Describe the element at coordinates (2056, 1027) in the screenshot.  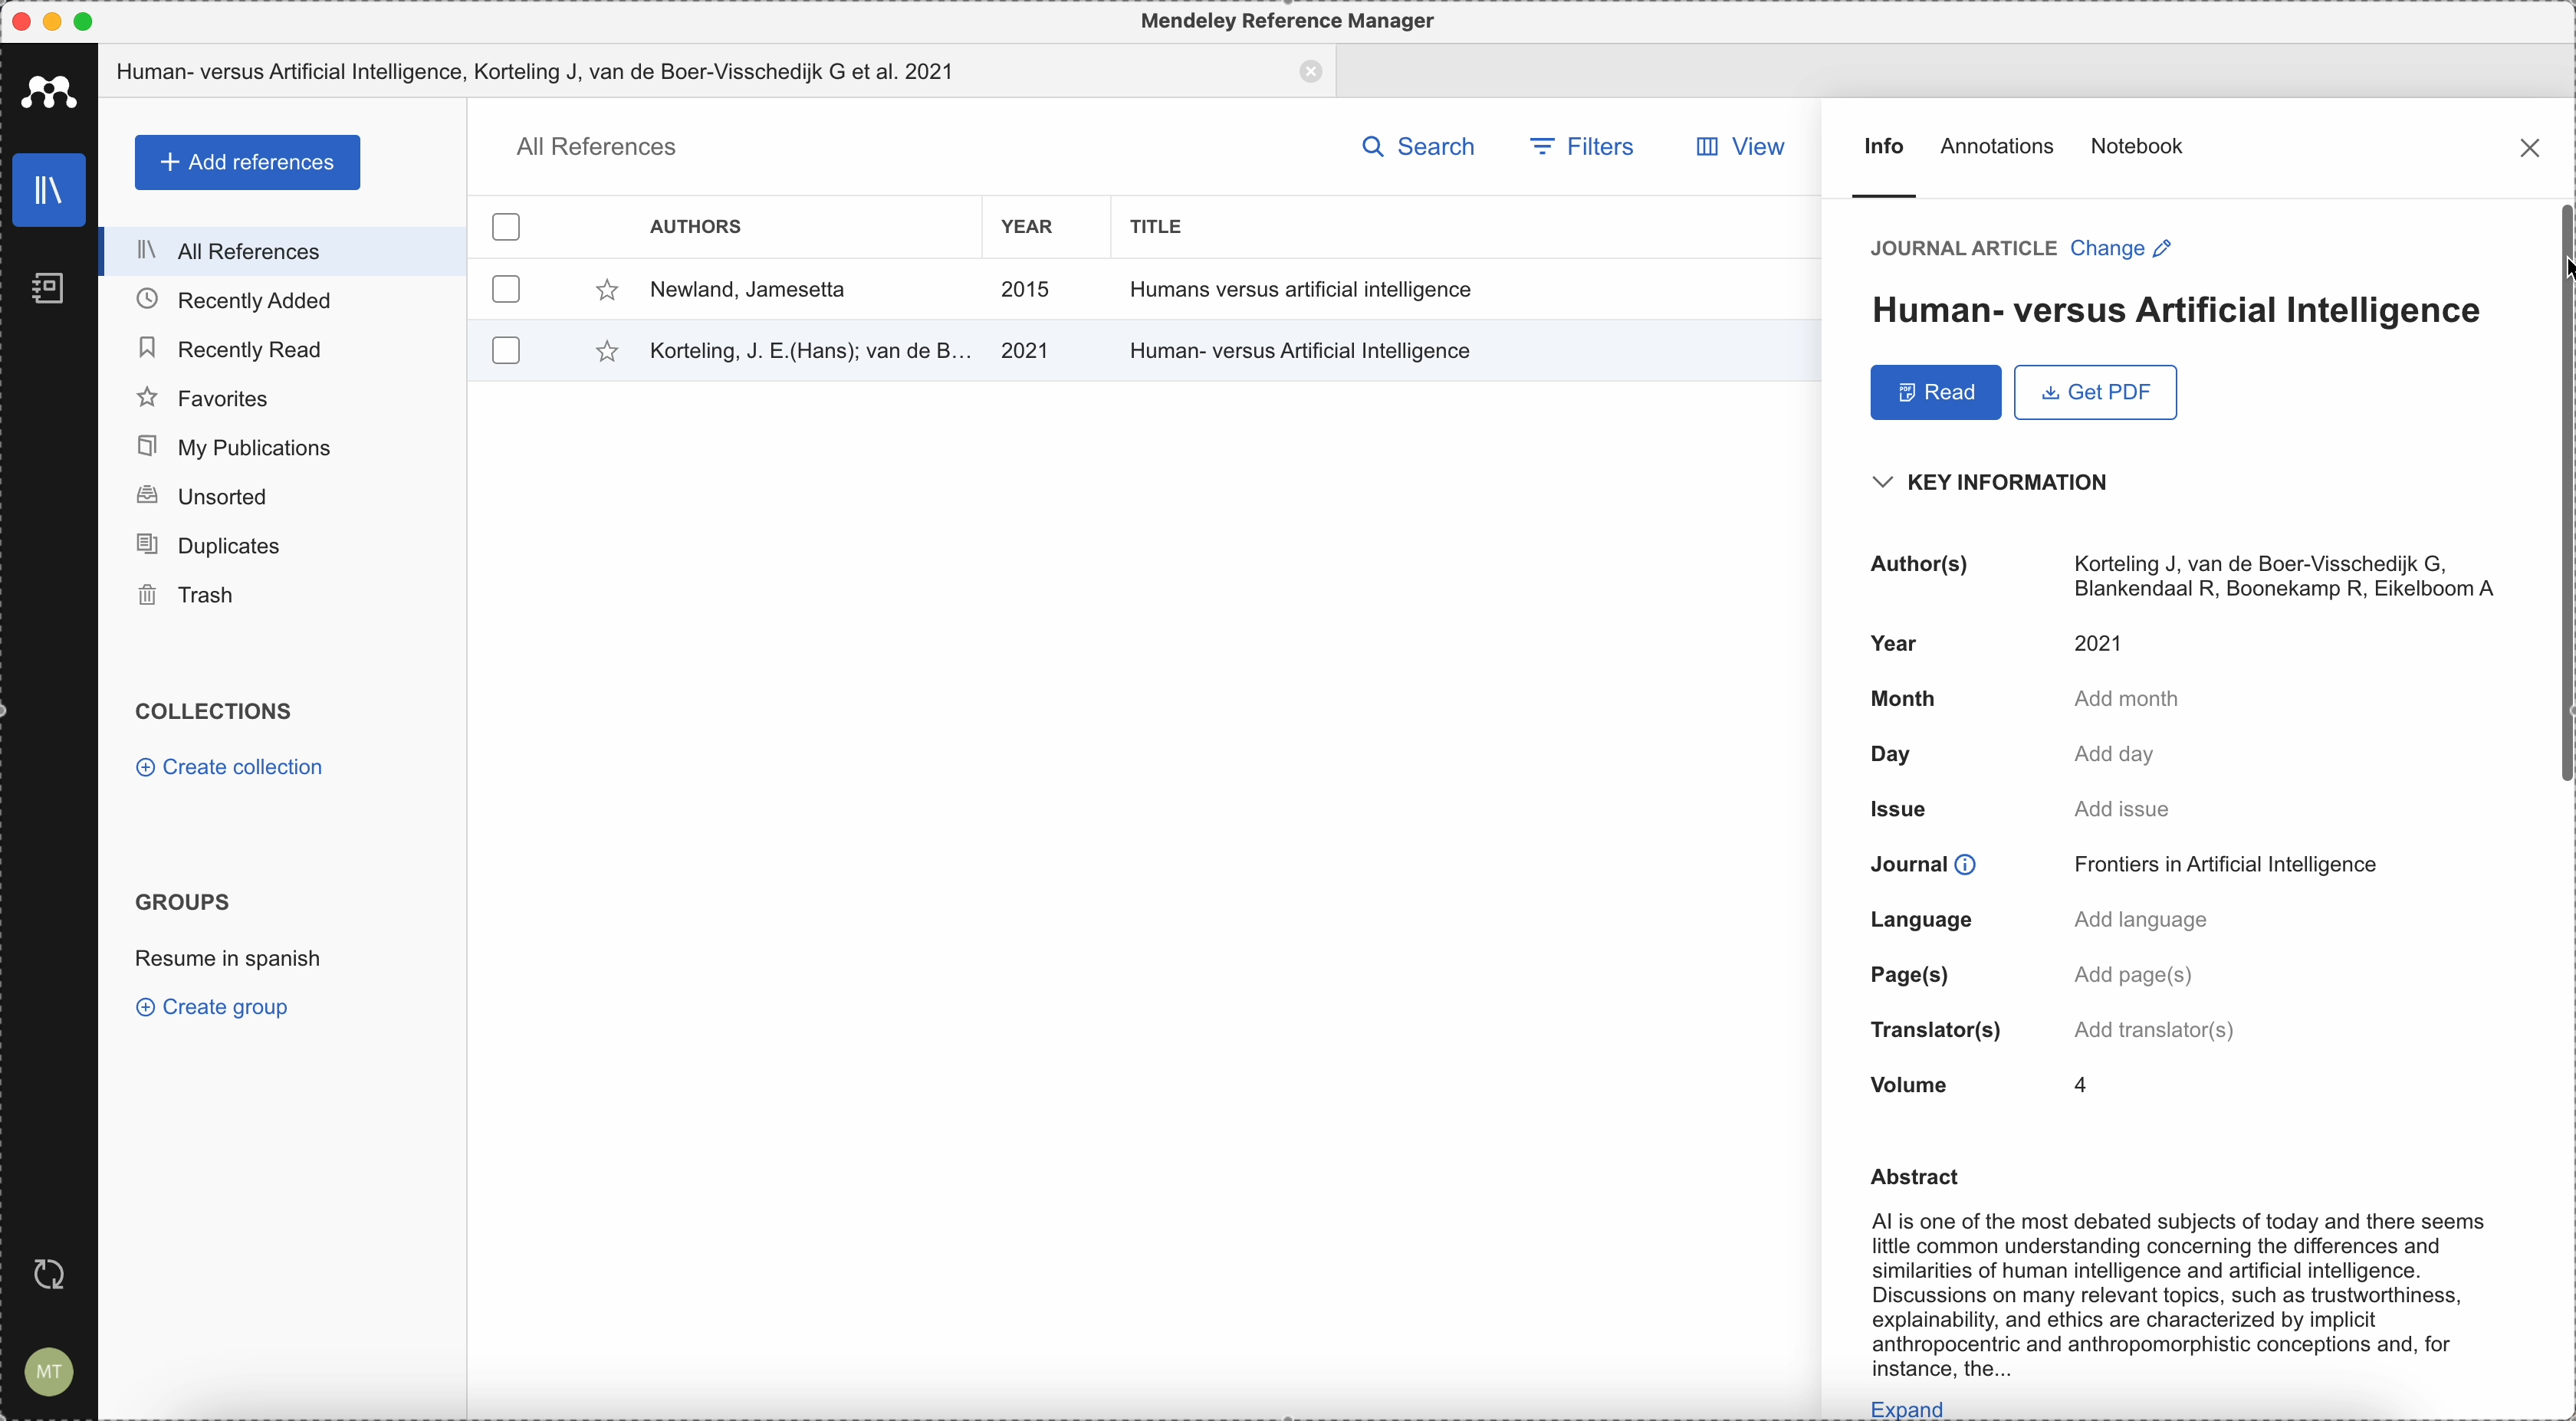
I see `translator(s) add translator(s)` at that location.